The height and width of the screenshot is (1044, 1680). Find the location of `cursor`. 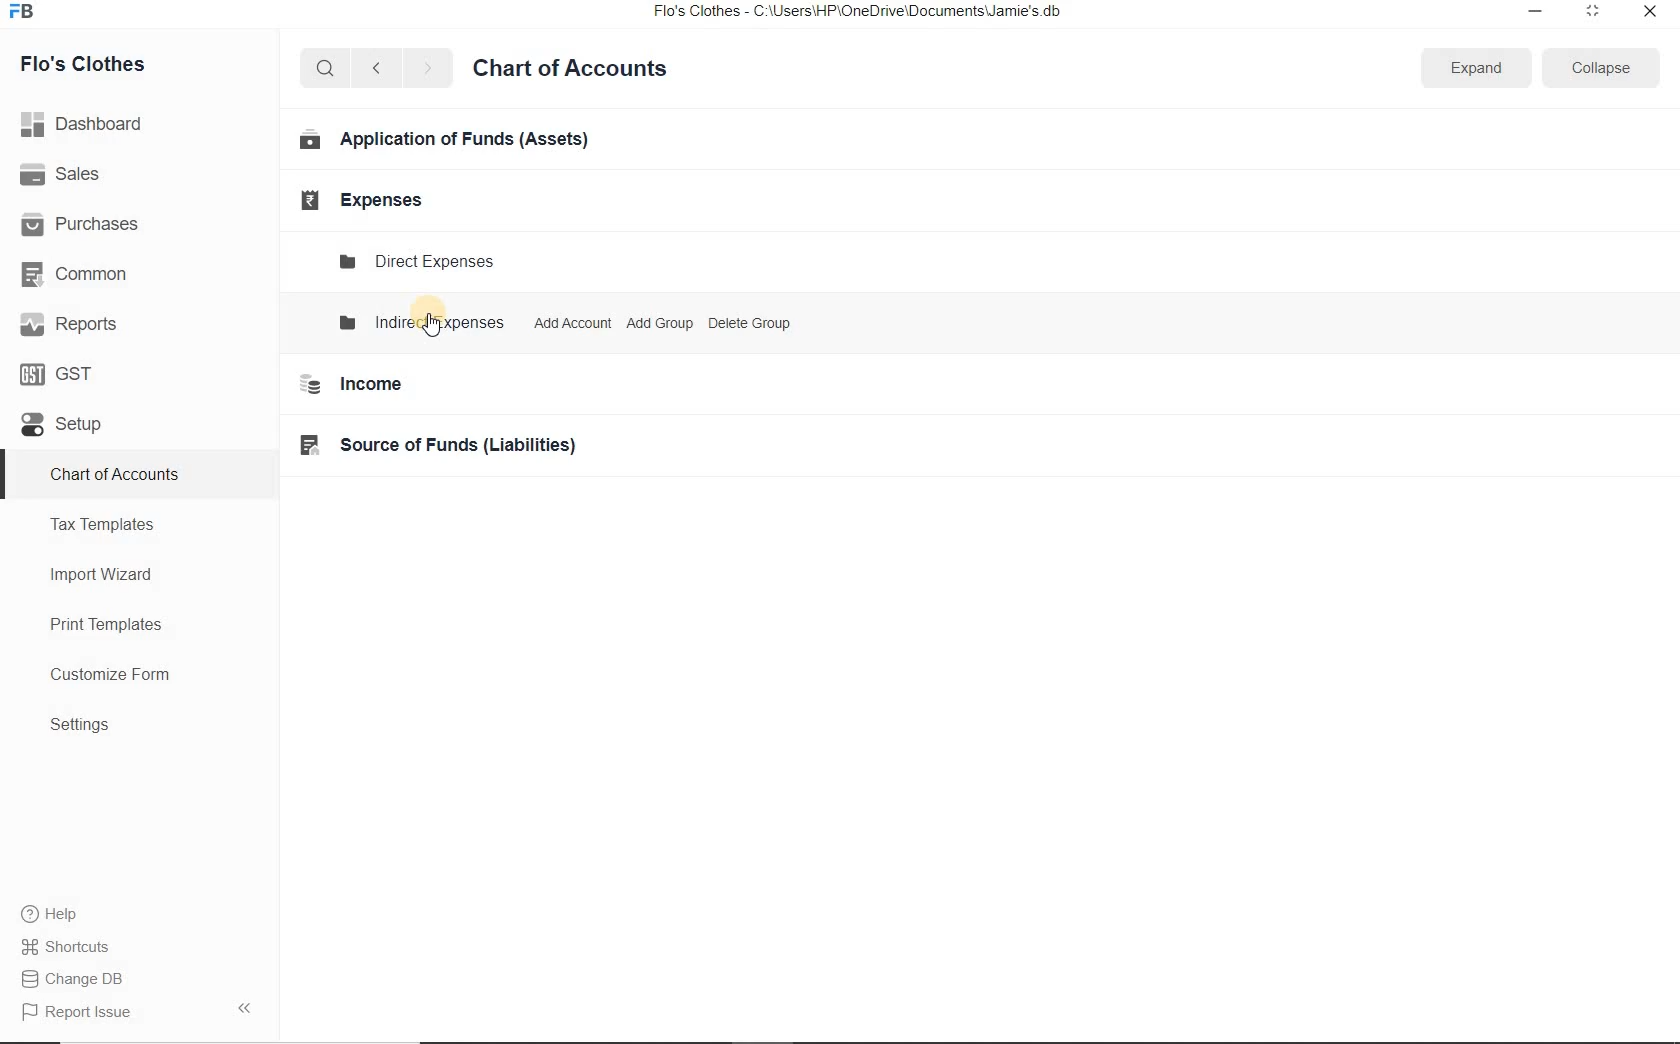

cursor is located at coordinates (433, 325).